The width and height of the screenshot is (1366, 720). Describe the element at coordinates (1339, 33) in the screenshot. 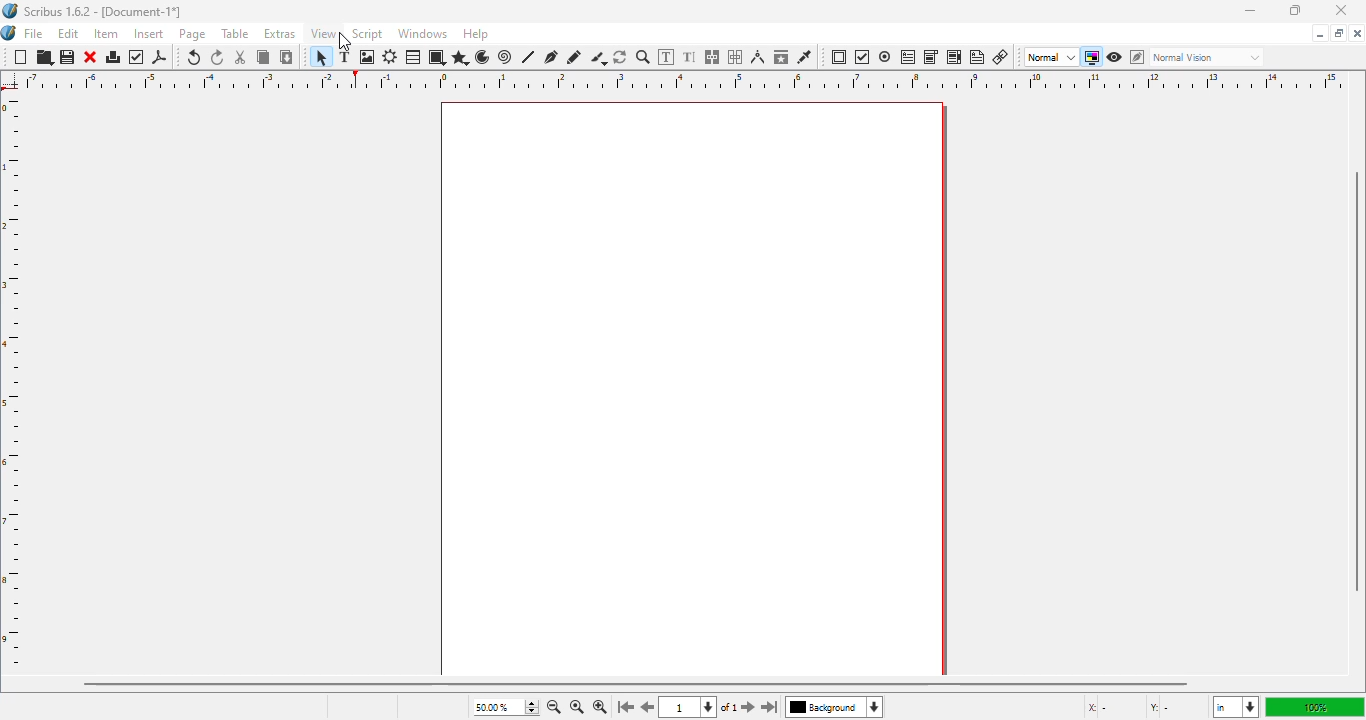

I see `maximize` at that location.